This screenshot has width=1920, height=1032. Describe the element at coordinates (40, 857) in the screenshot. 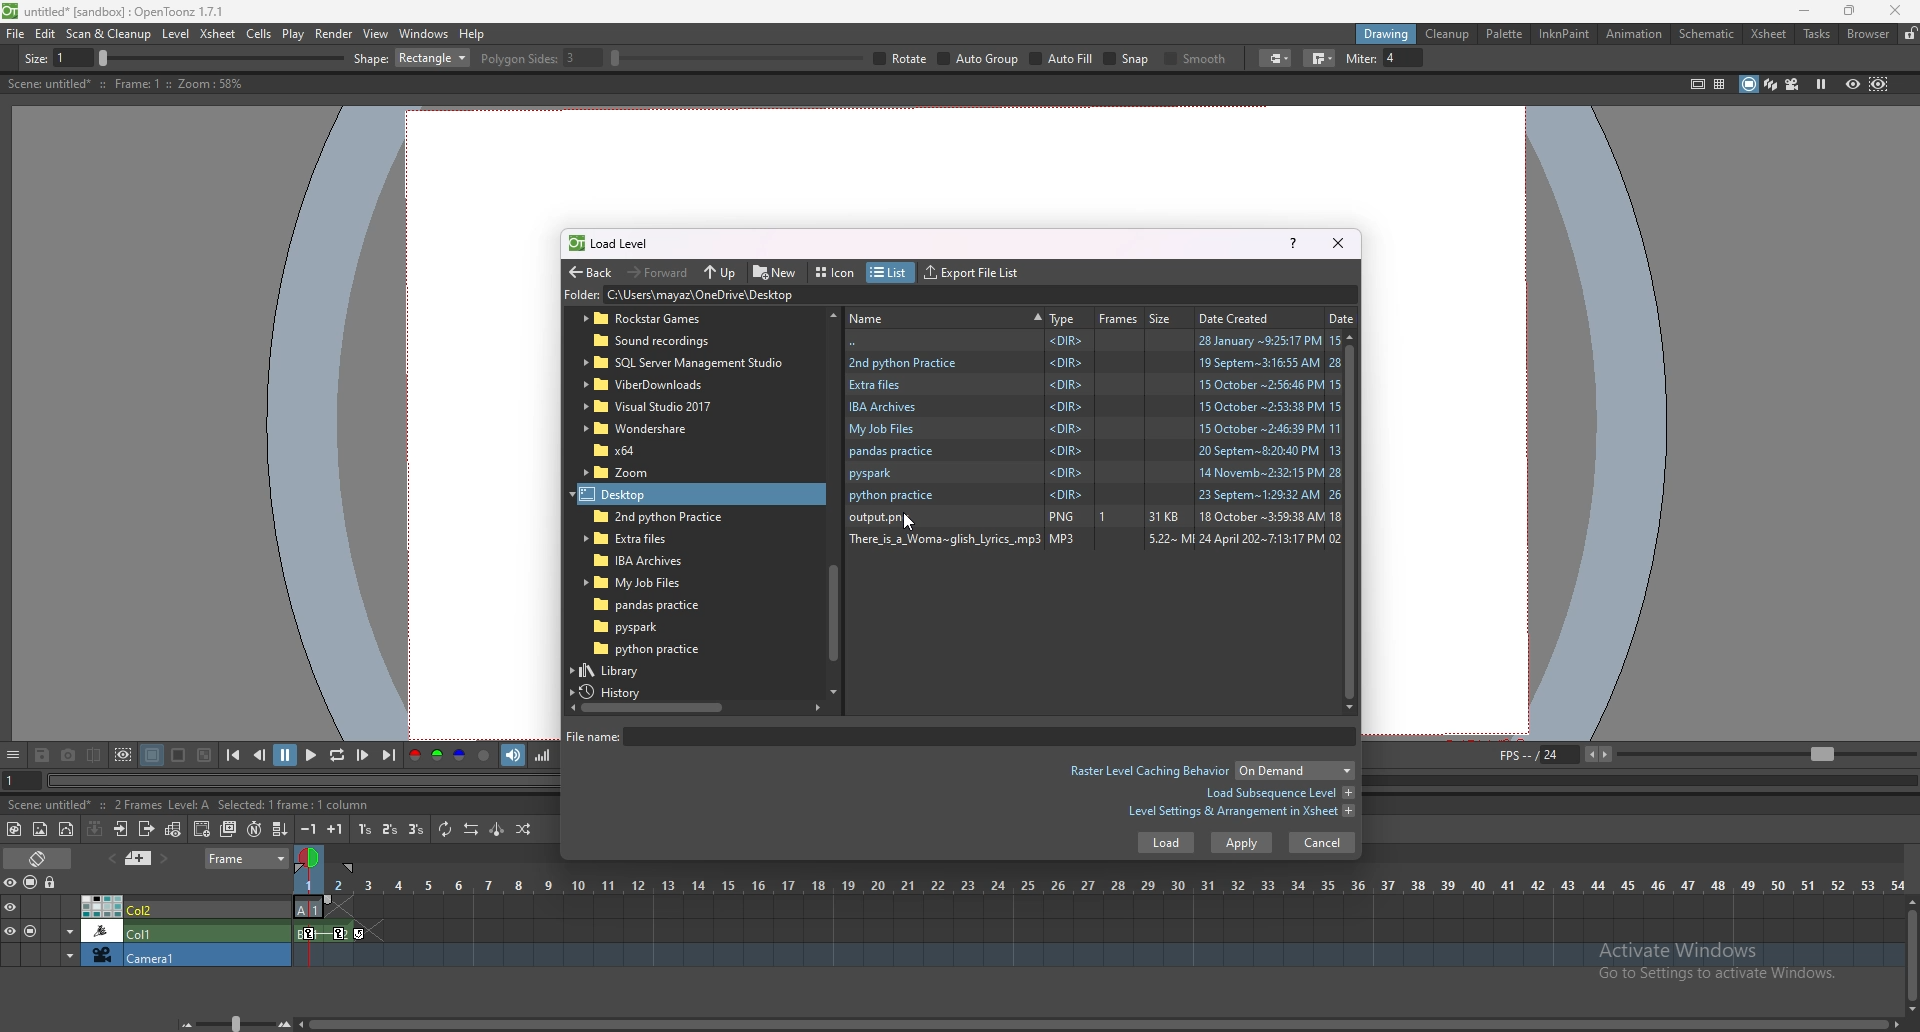

I see `toggle timeline` at that location.